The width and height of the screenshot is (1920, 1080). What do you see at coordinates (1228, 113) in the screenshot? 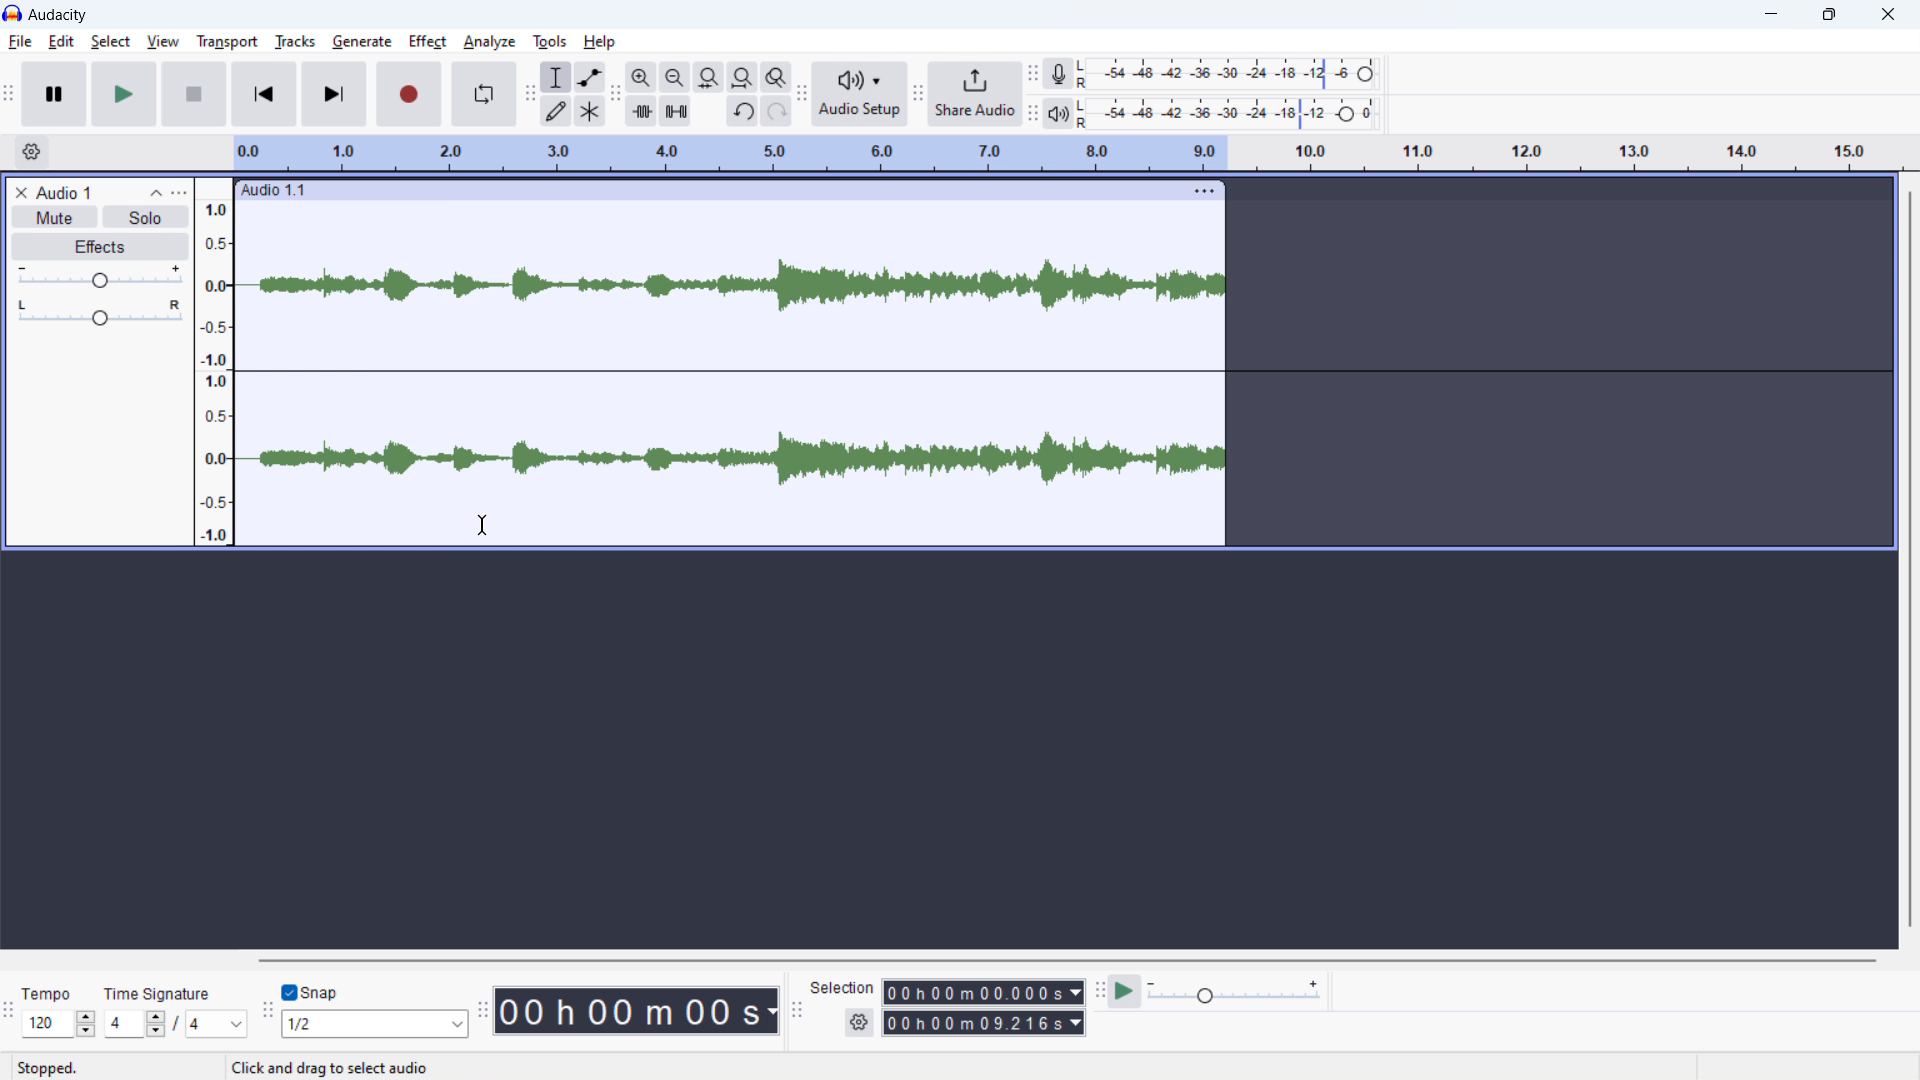
I see `playback level` at bounding box center [1228, 113].